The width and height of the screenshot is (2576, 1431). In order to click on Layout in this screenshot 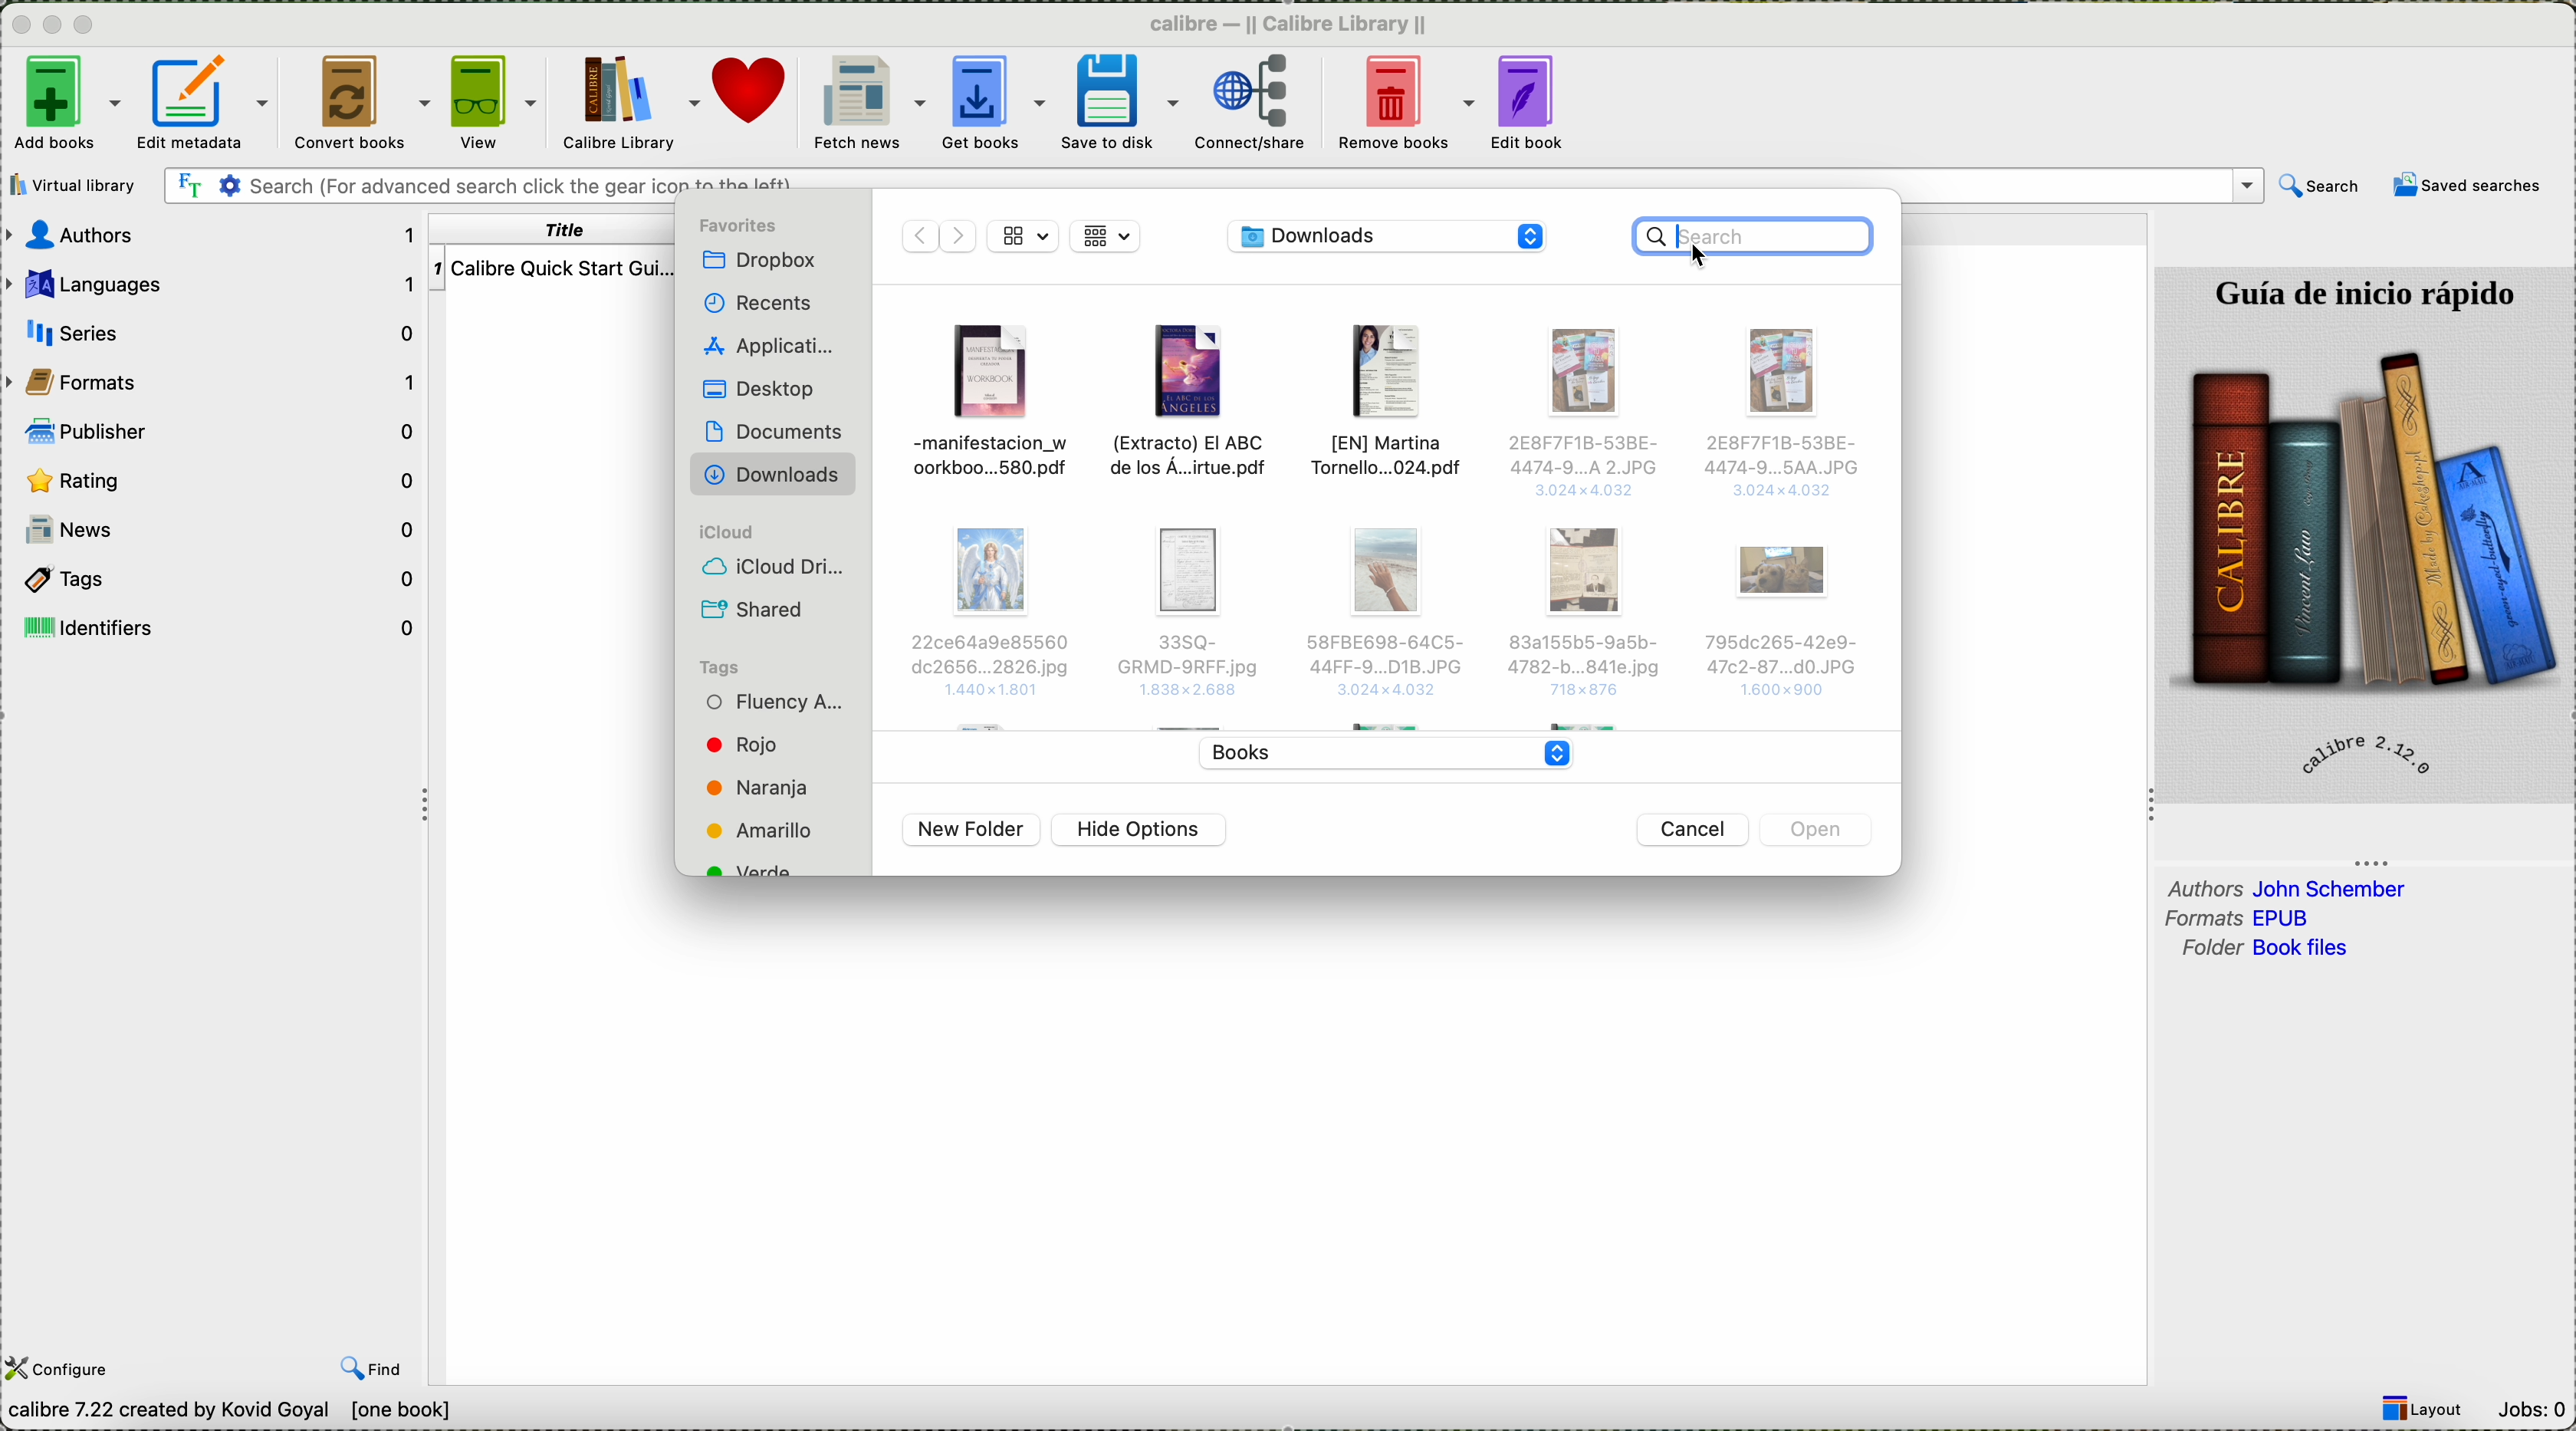, I will do `click(2424, 1409)`.